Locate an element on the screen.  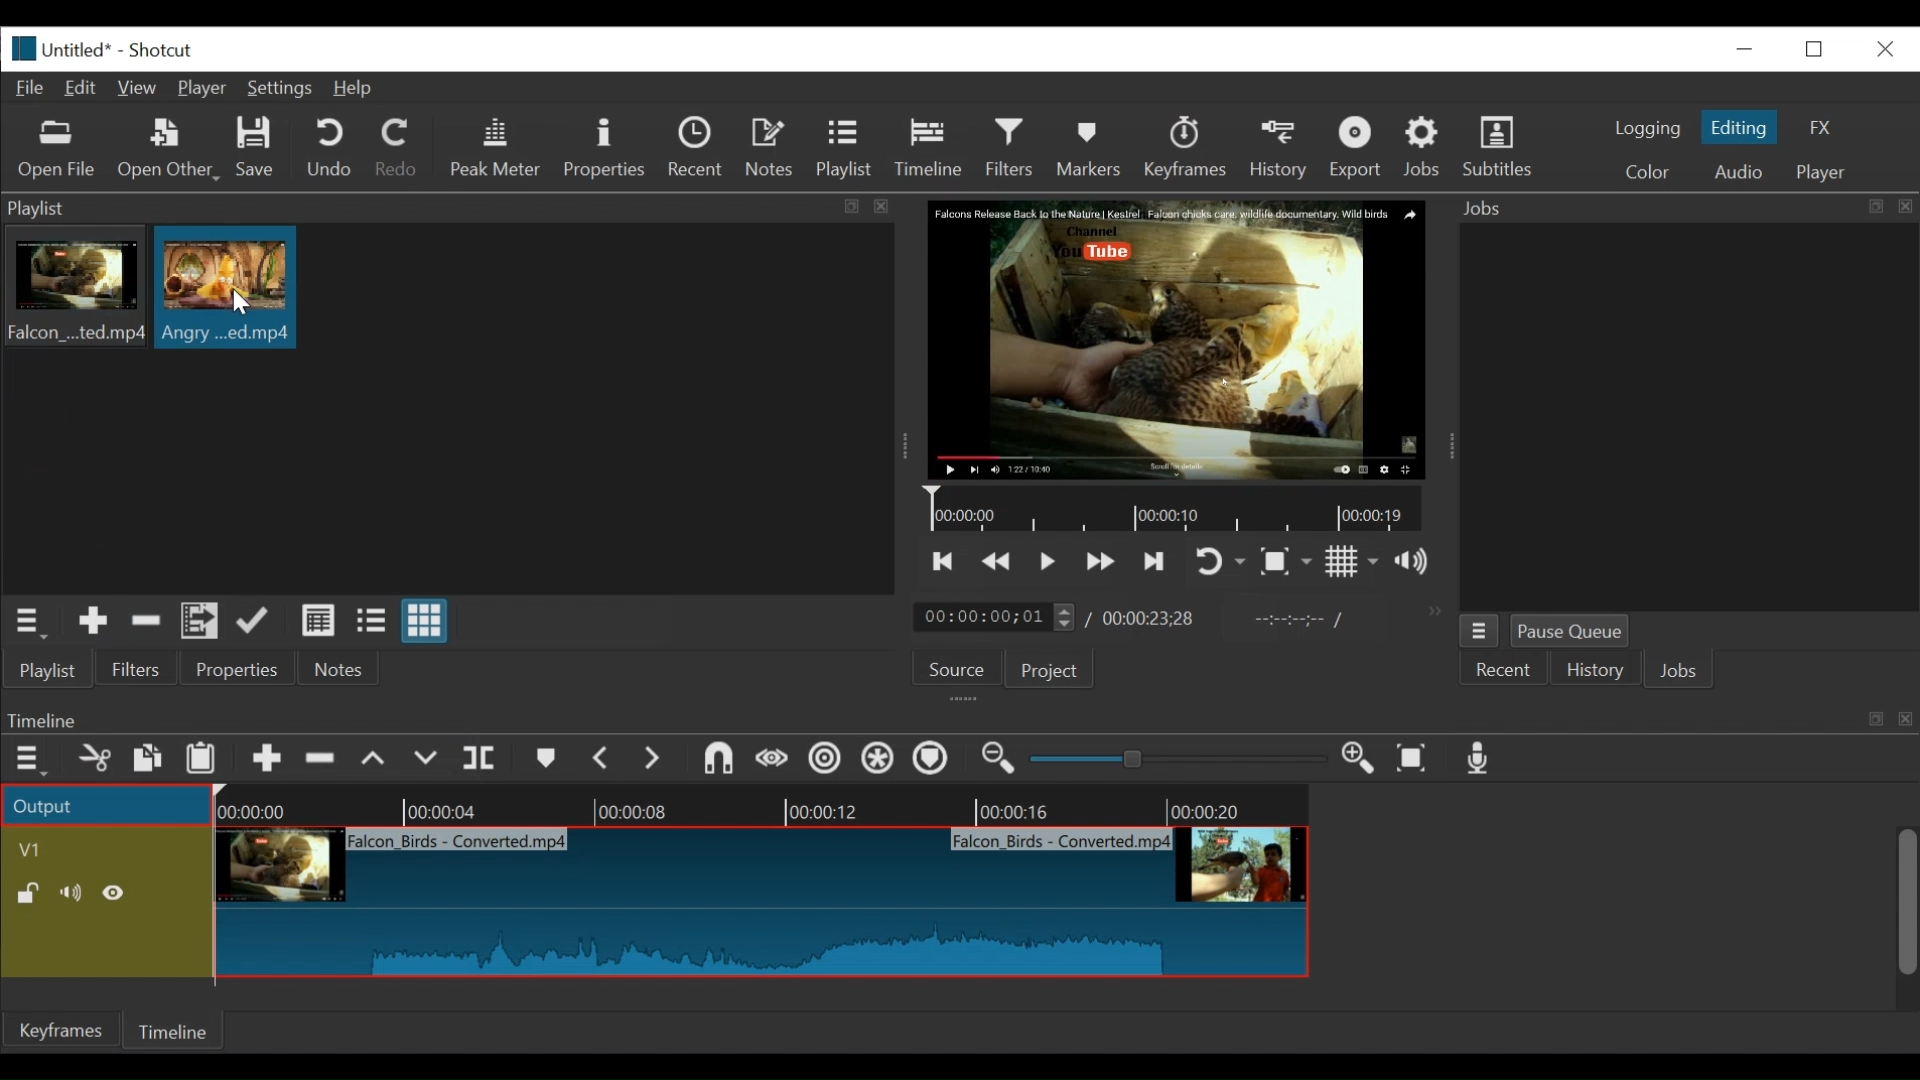
Editing is located at coordinates (1742, 127).